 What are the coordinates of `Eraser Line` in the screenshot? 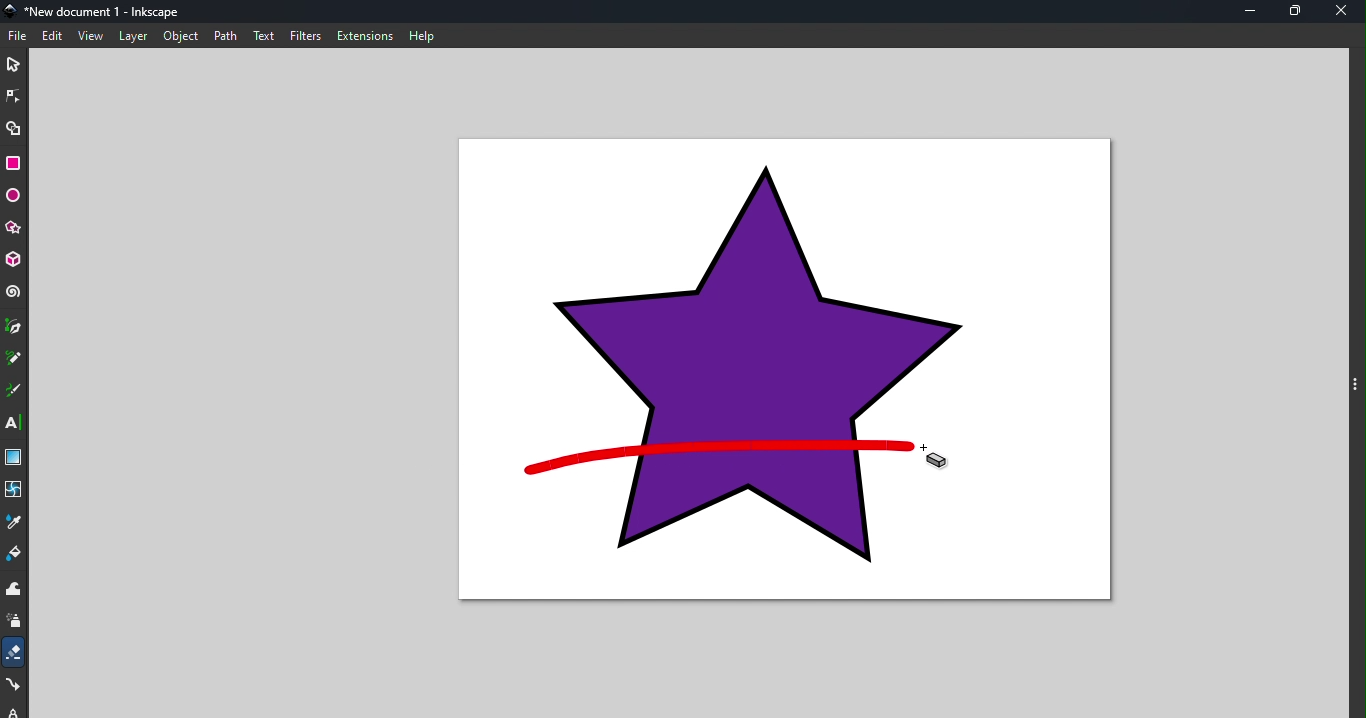 It's located at (715, 458).